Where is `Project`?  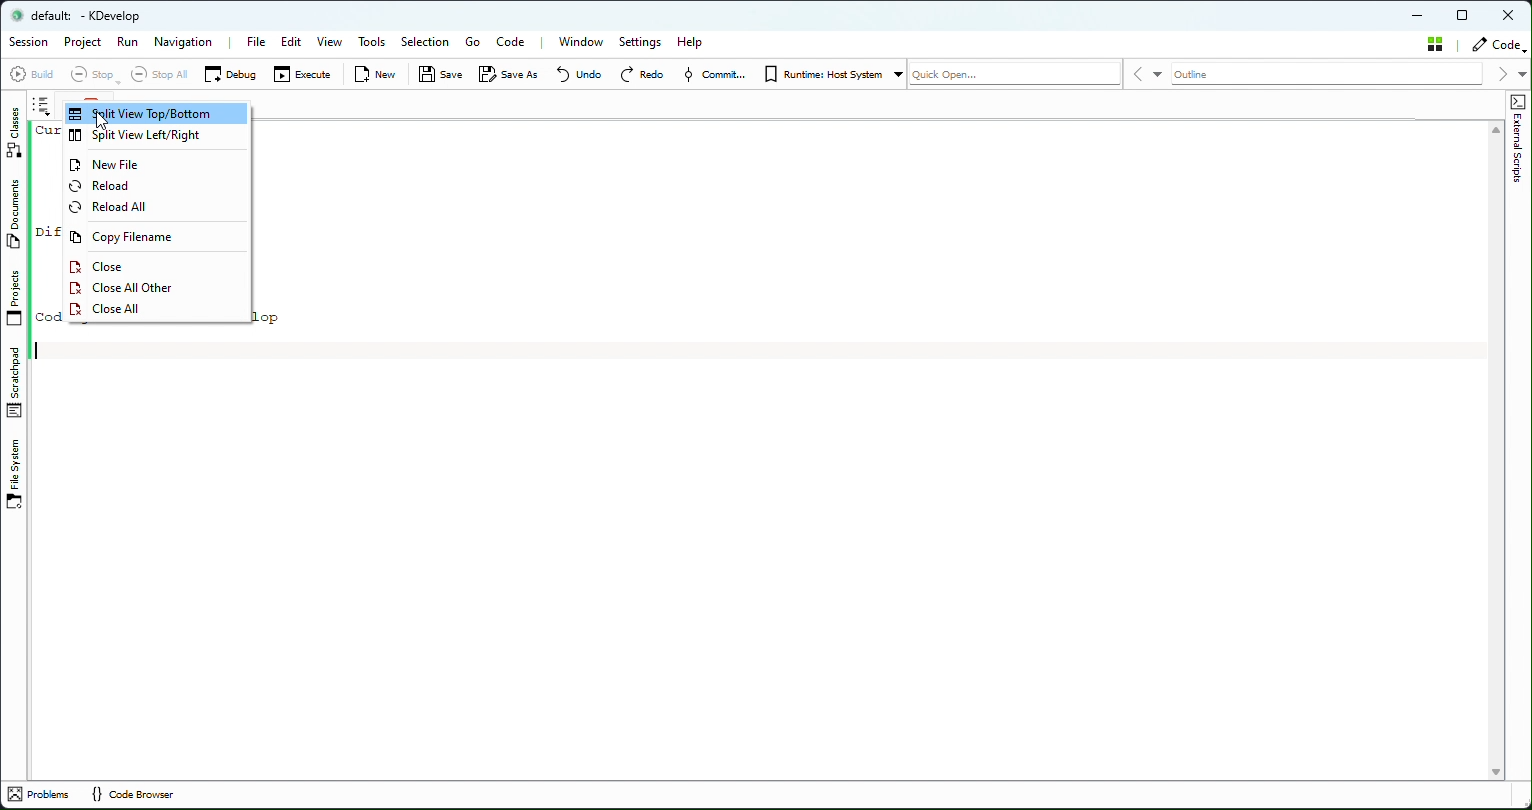
Project is located at coordinates (83, 42).